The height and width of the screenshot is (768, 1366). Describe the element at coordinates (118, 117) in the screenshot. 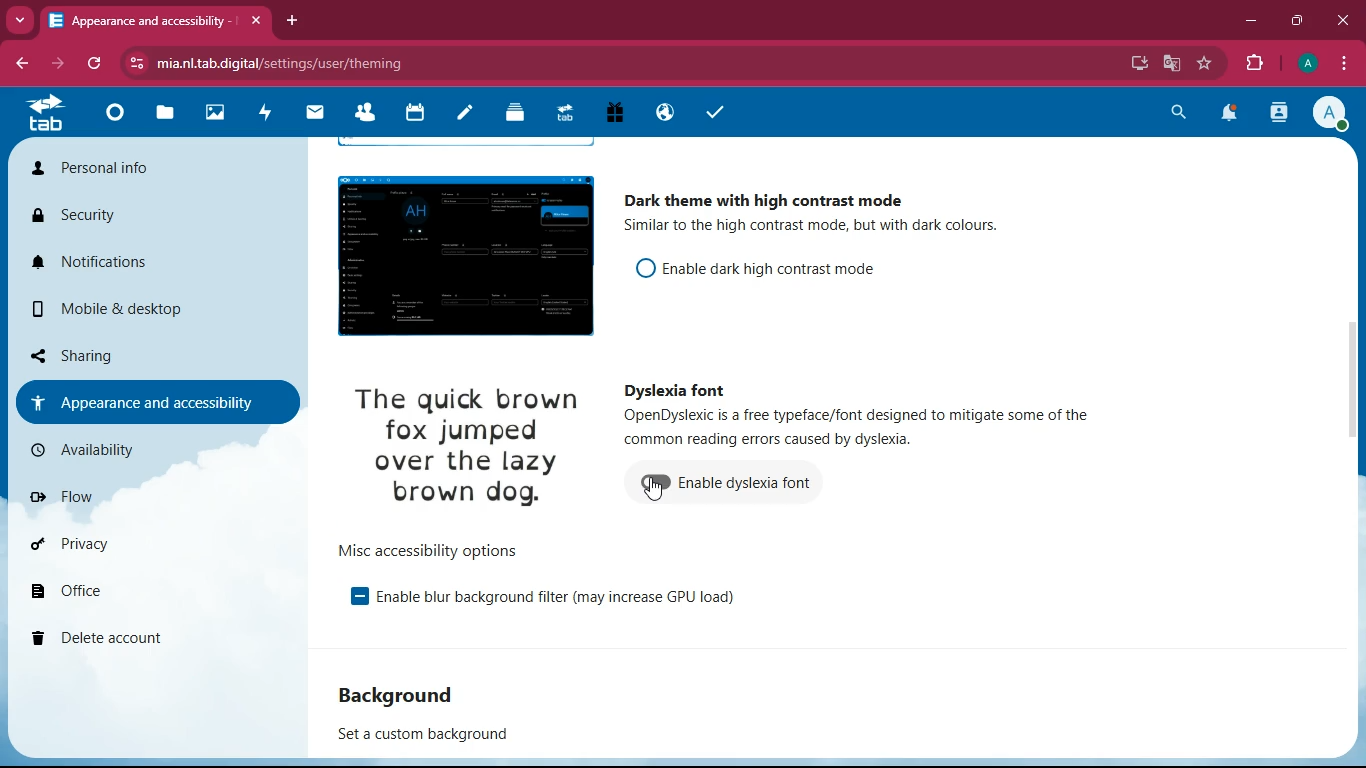

I see `home` at that location.